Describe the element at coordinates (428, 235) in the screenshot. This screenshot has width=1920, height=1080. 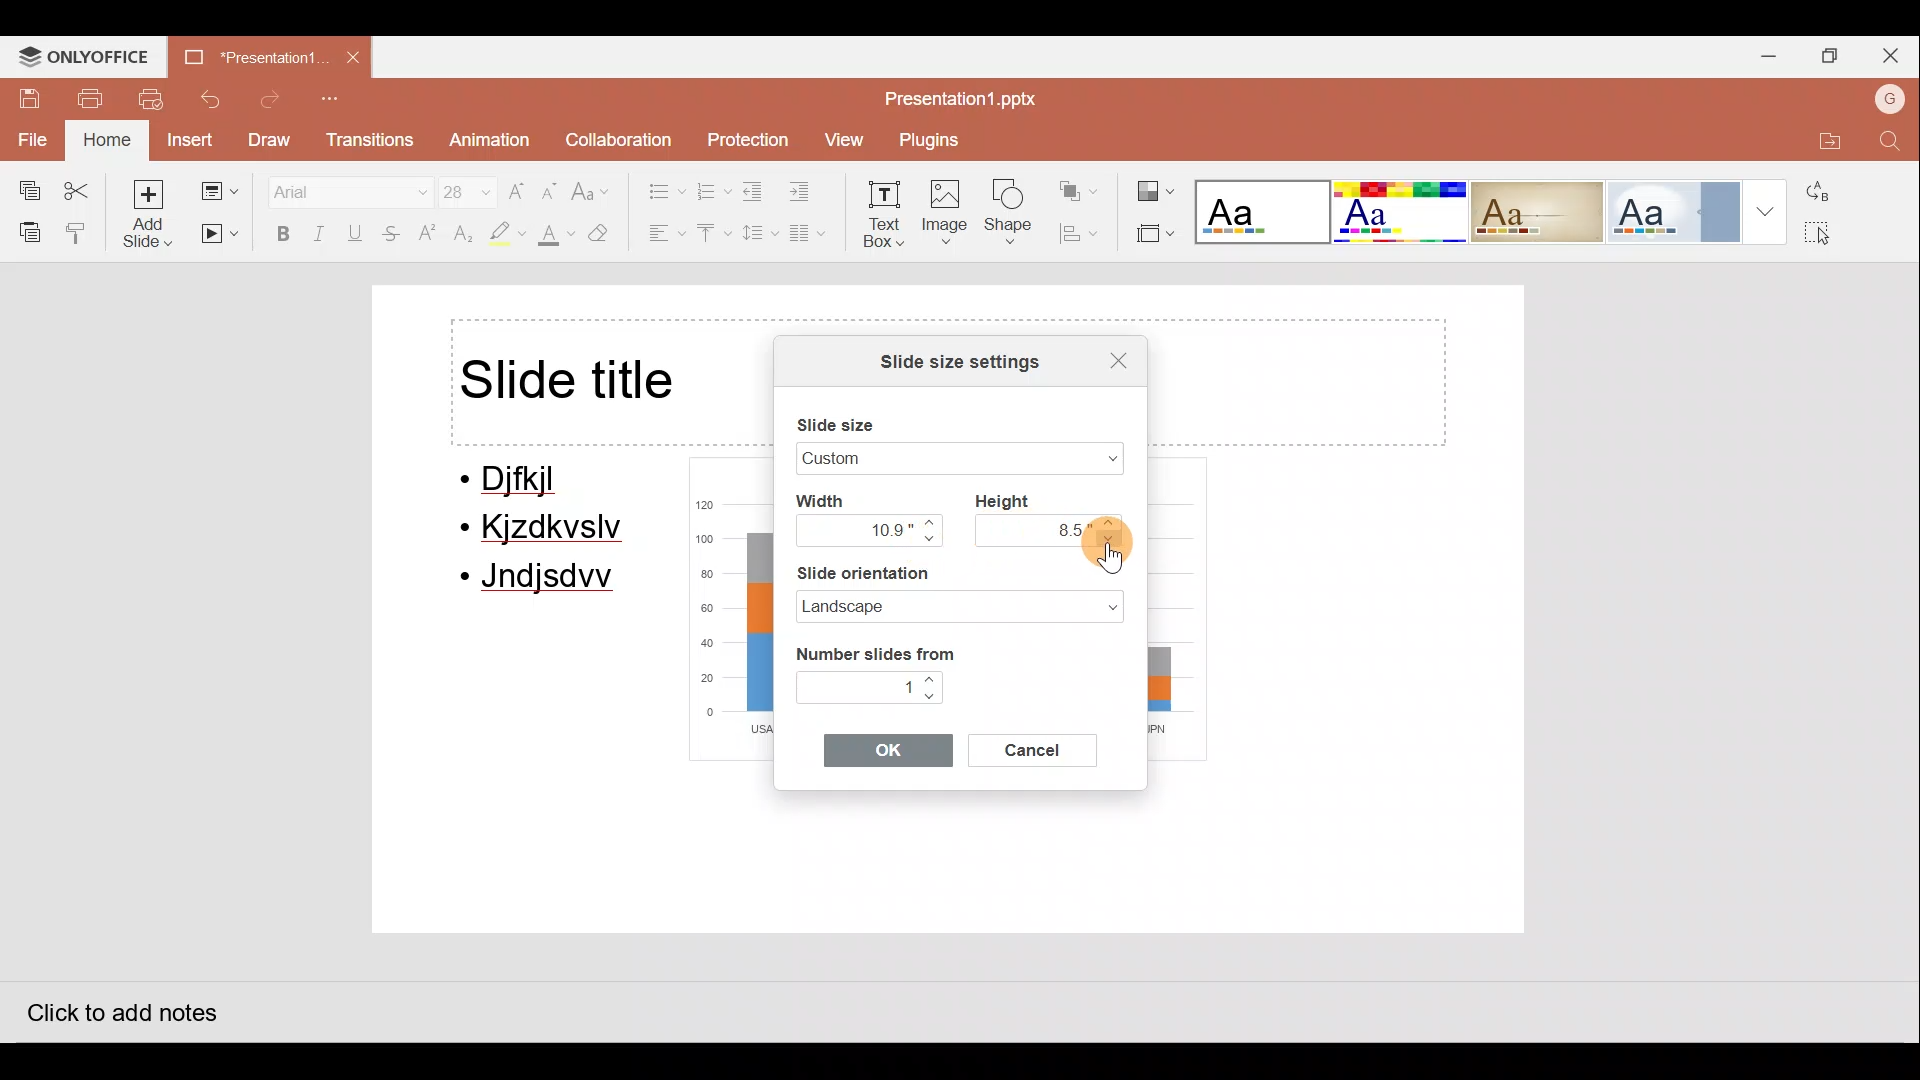
I see `Superscript` at that location.